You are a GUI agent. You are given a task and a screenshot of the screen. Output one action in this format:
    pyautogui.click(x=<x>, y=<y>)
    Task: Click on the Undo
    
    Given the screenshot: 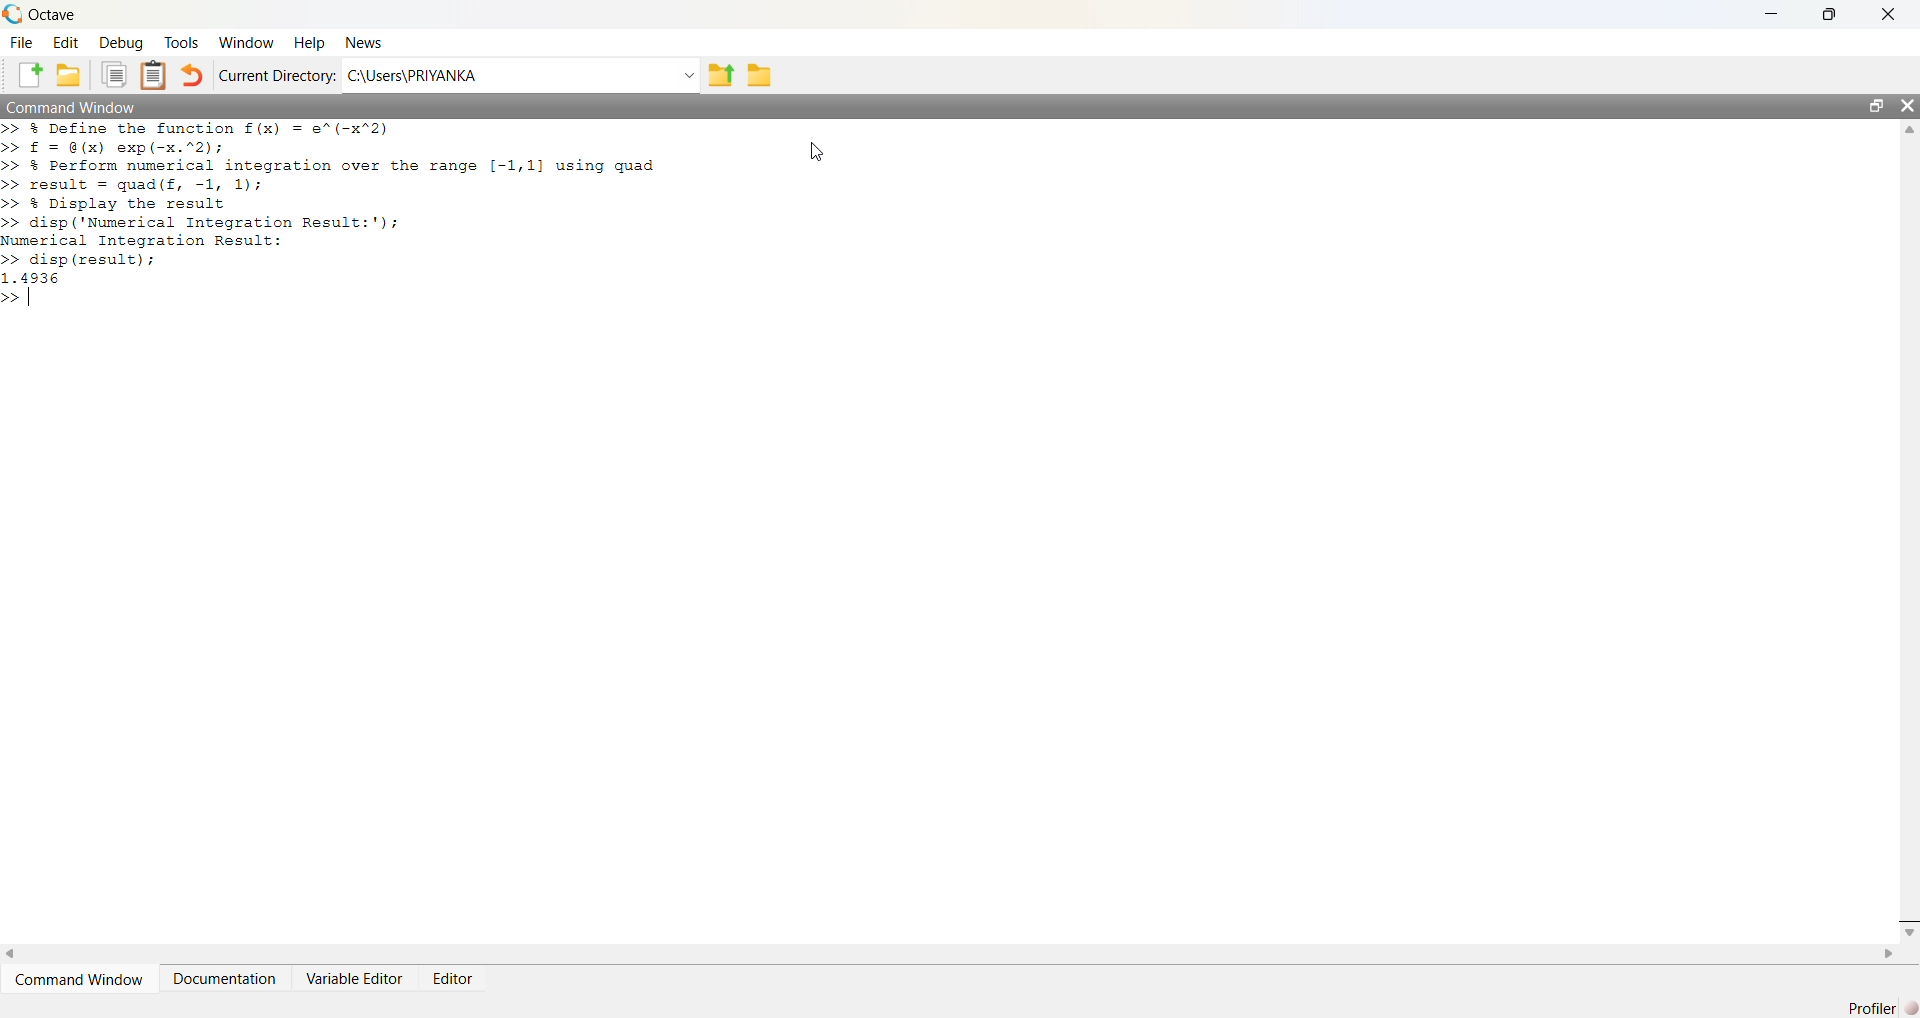 What is the action you would take?
    pyautogui.click(x=192, y=74)
    